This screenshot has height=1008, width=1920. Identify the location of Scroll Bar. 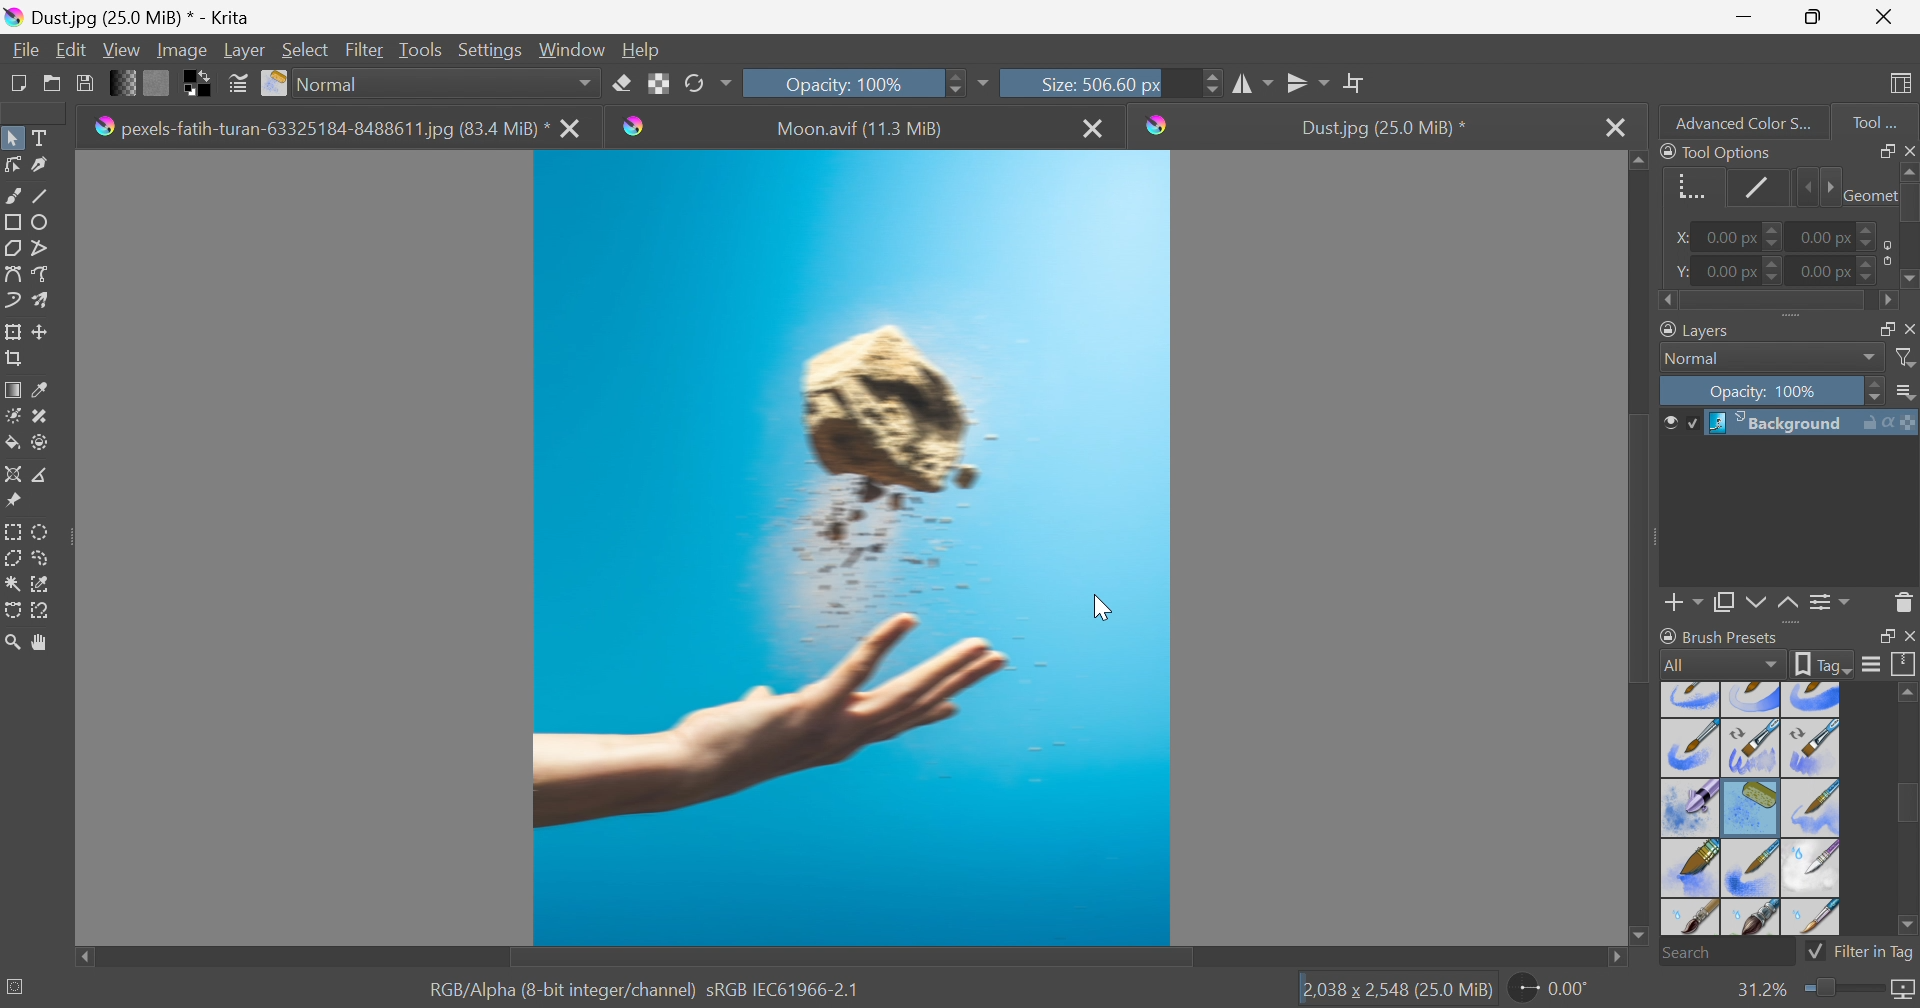
(1907, 806).